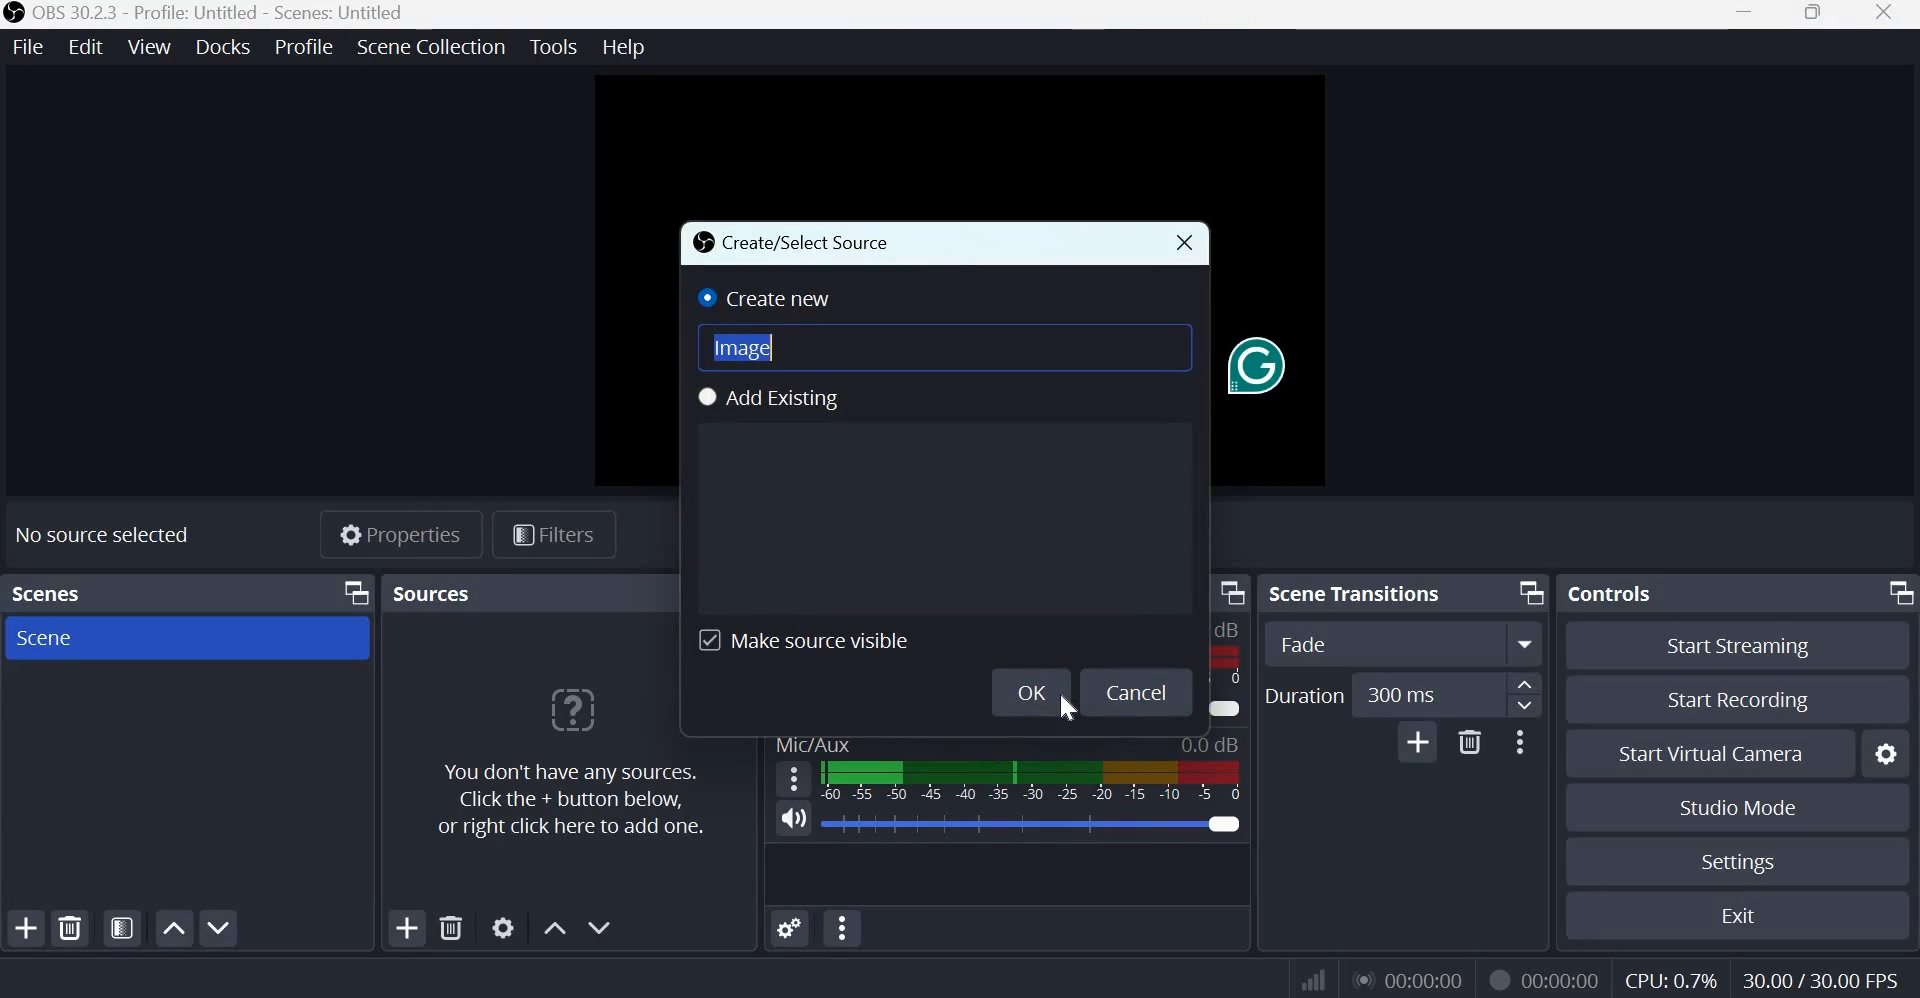 Image resolution: width=1920 pixels, height=998 pixels. Describe the element at coordinates (770, 296) in the screenshot. I see `Create new` at that location.